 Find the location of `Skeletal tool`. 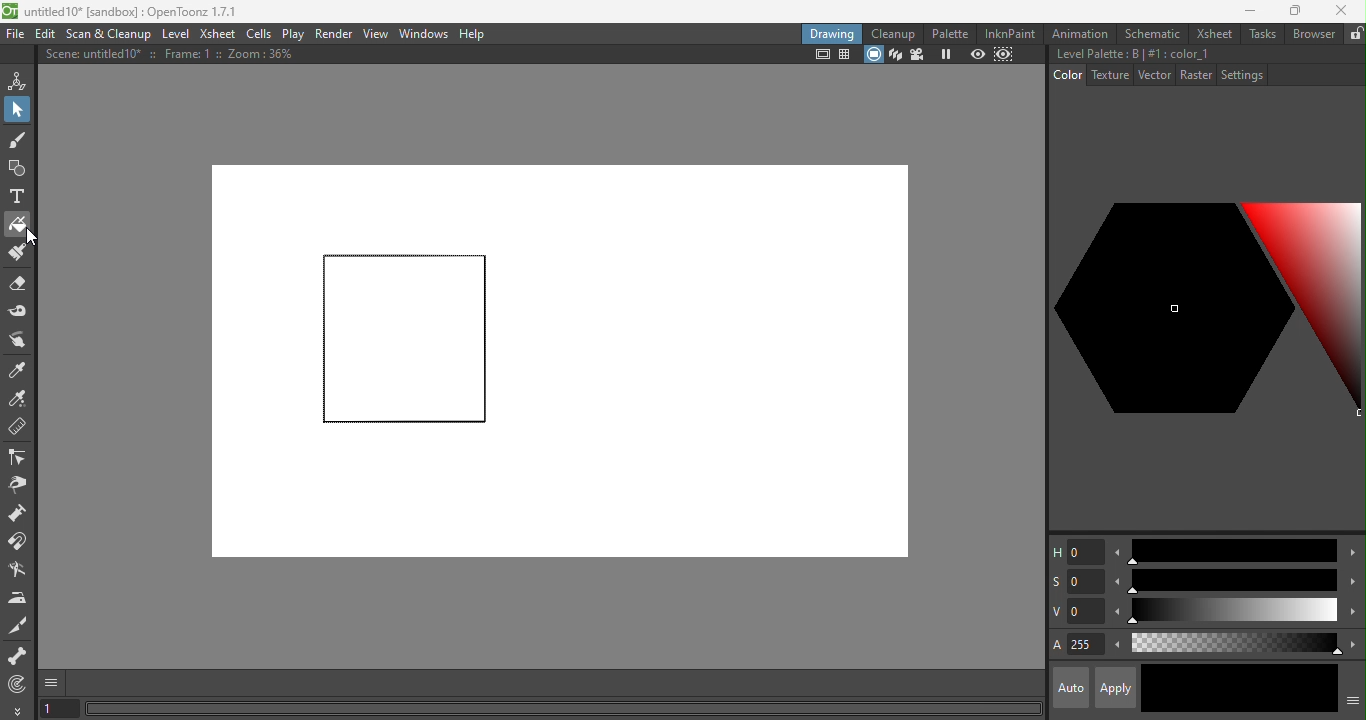

Skeletal tool is located at coordinates (18, 657).